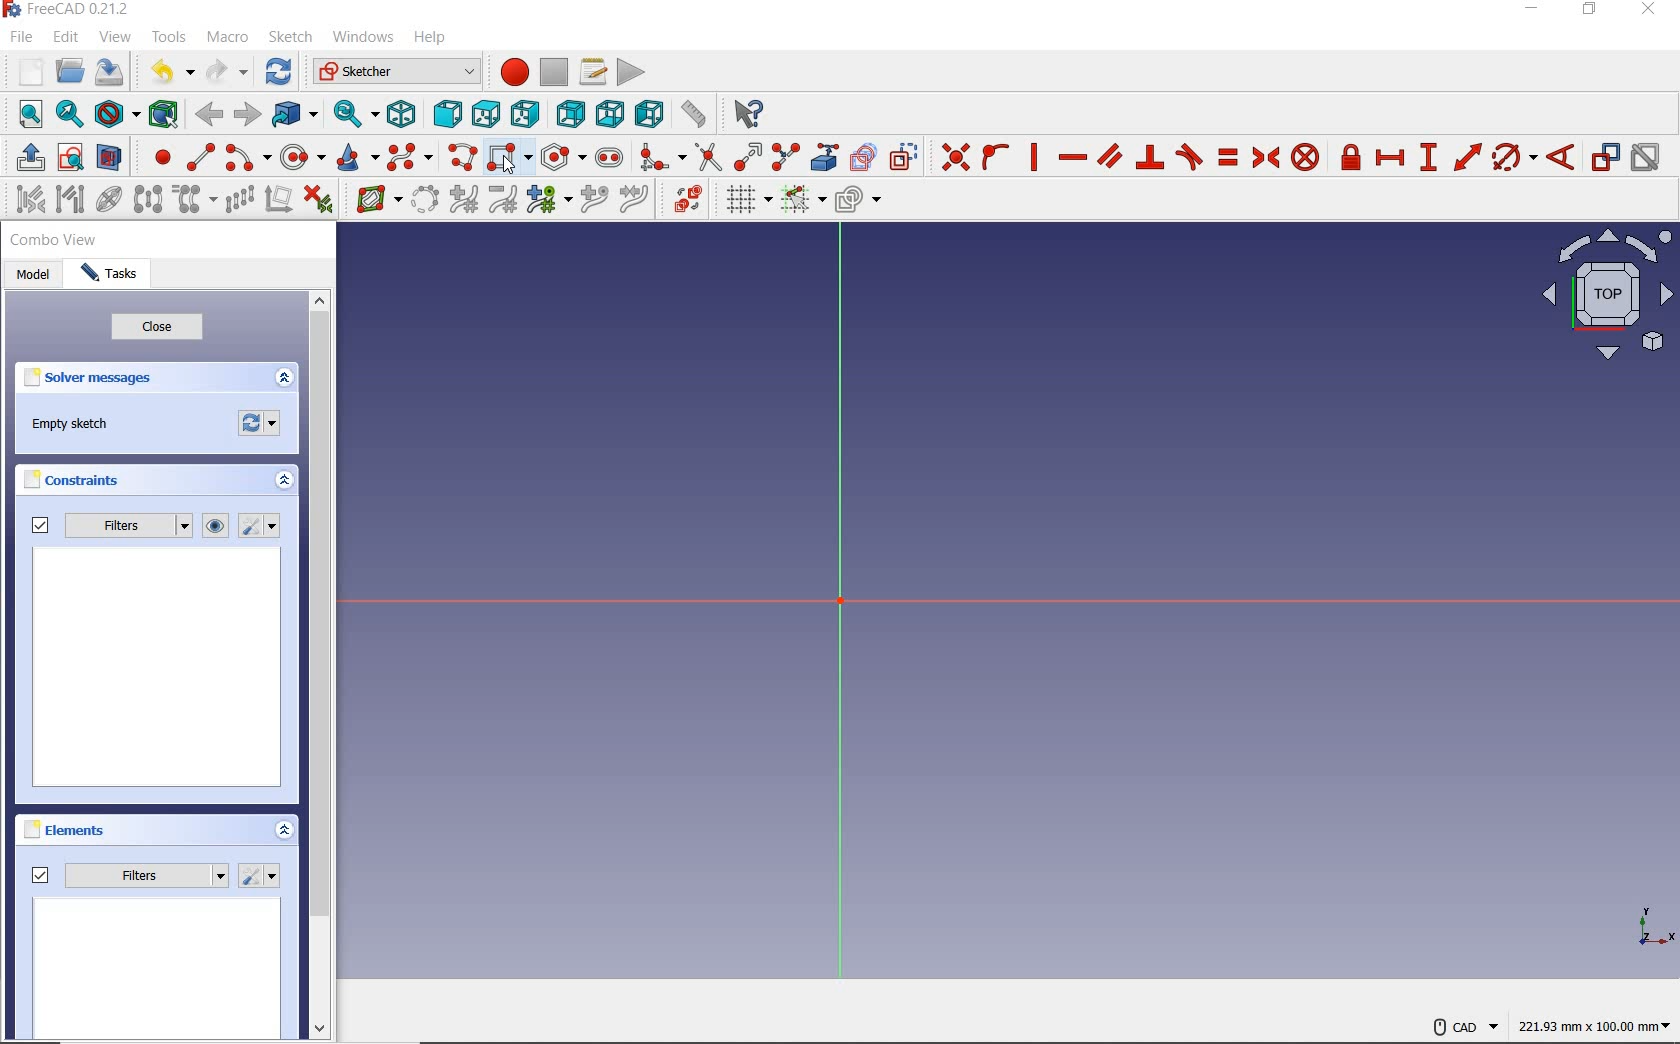  I want to click on constrain vertically, so click(1036, 160).